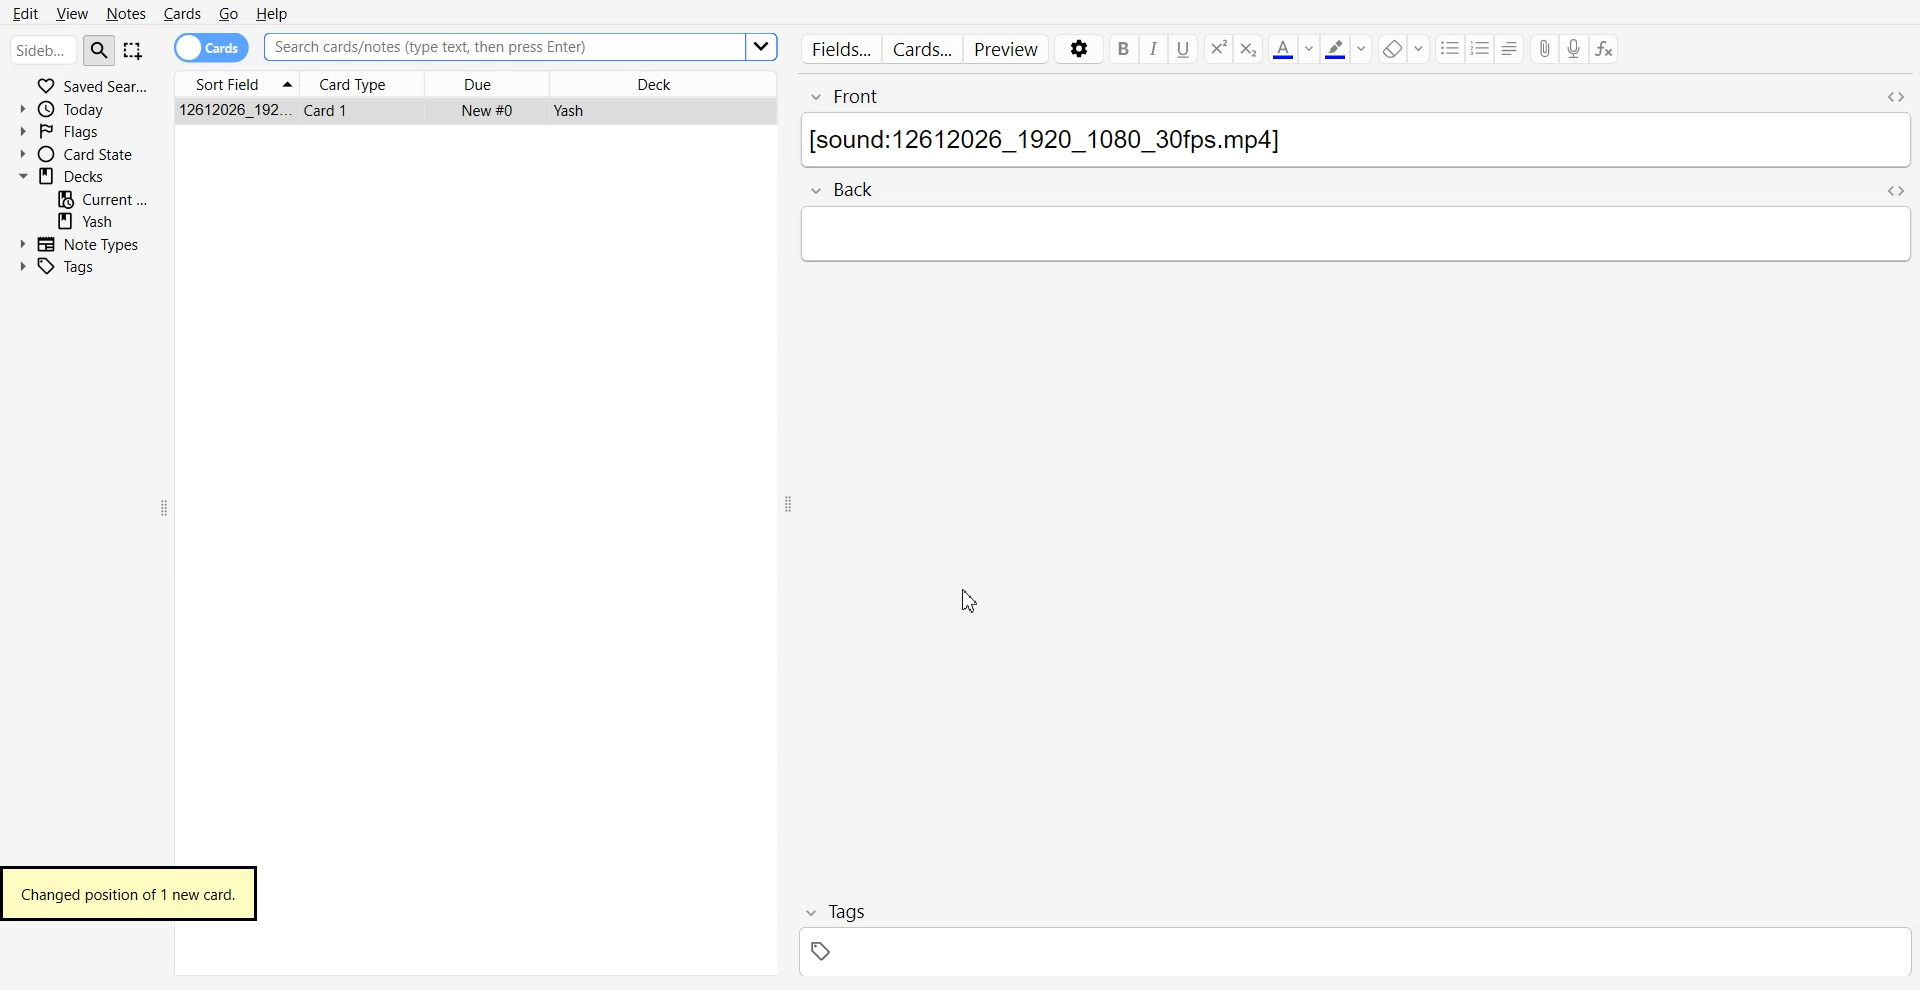  What do you see at coordinates (83, 175) in the screenshot?
I see `Deck` at bounding box center [83, 175].